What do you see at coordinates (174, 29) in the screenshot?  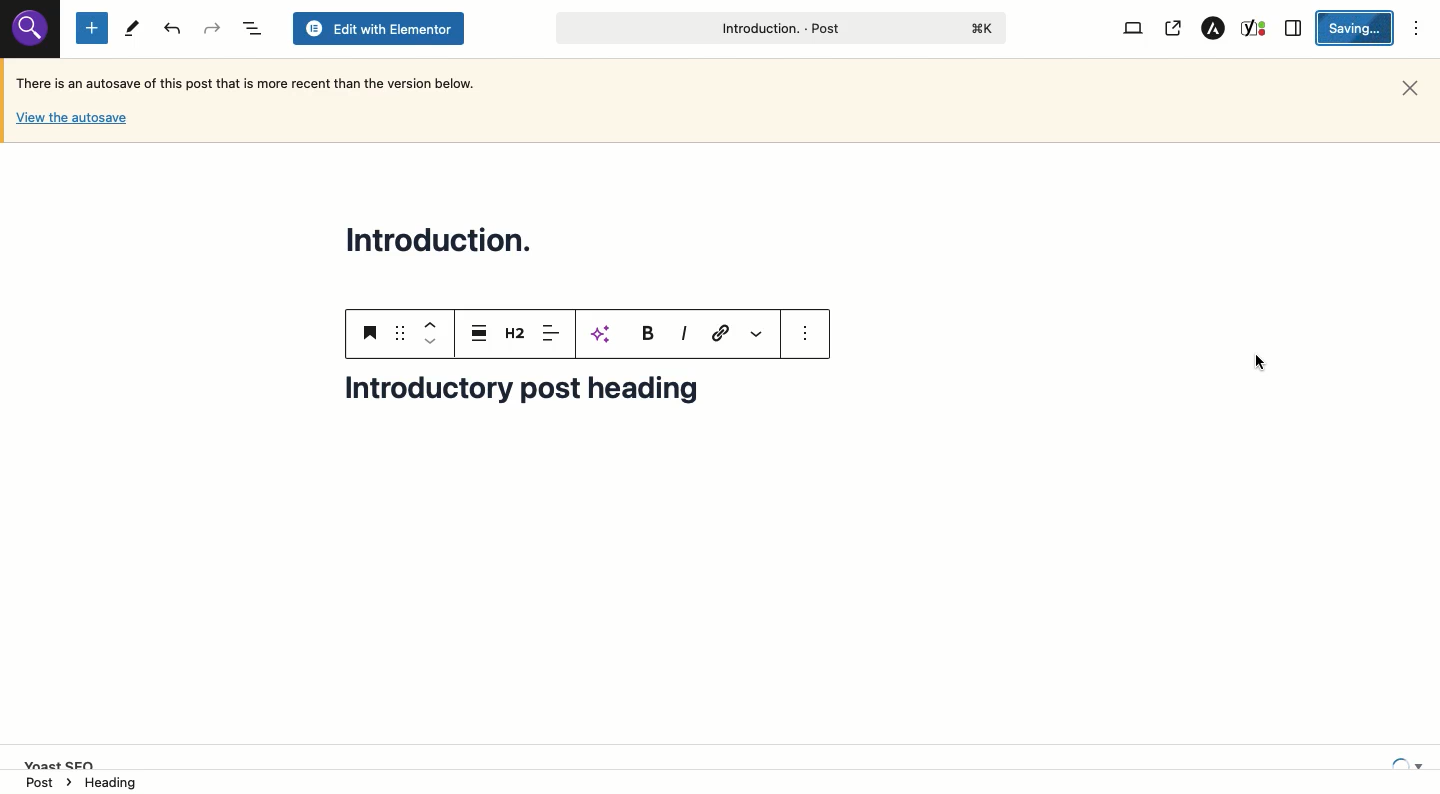 I see `Redo` at bounding box center [174, 29].